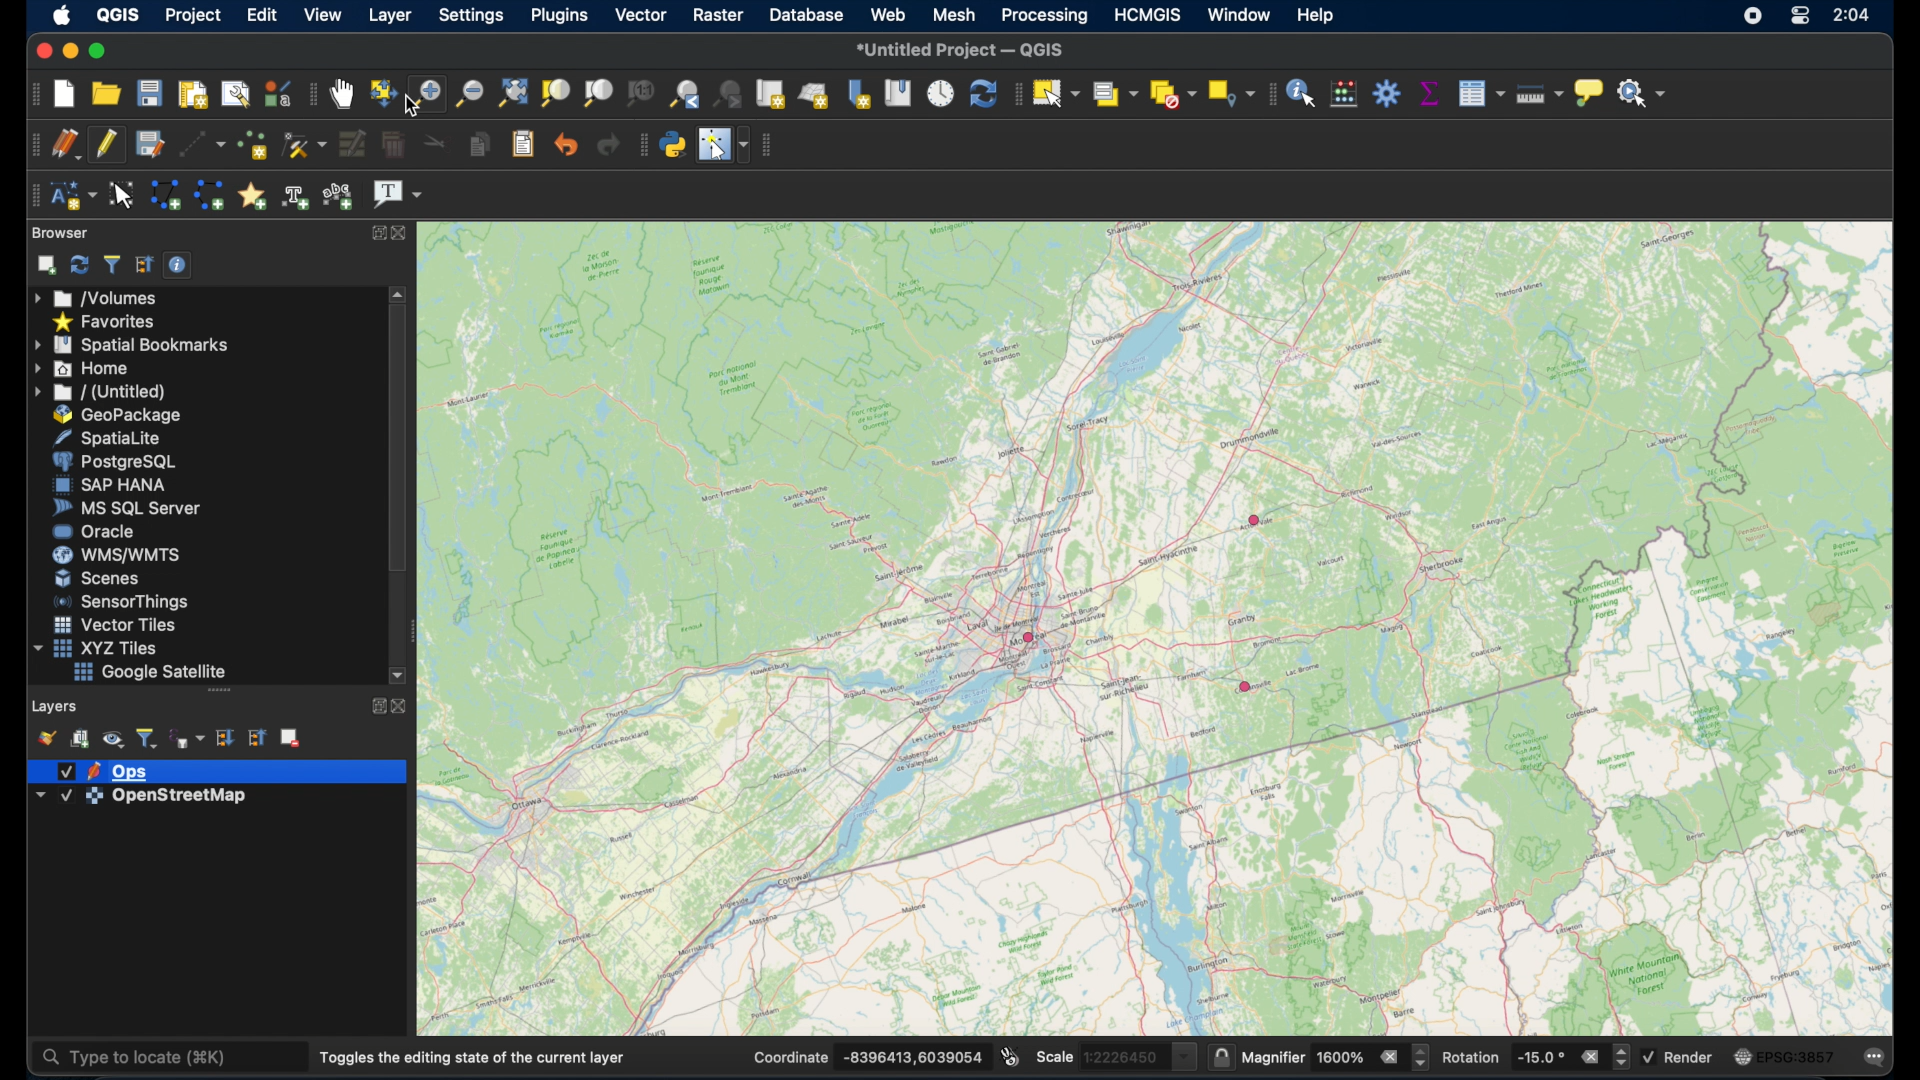 The image size is (1920, 1080). I want to click on screen recorder icon, so click(1756, 17).